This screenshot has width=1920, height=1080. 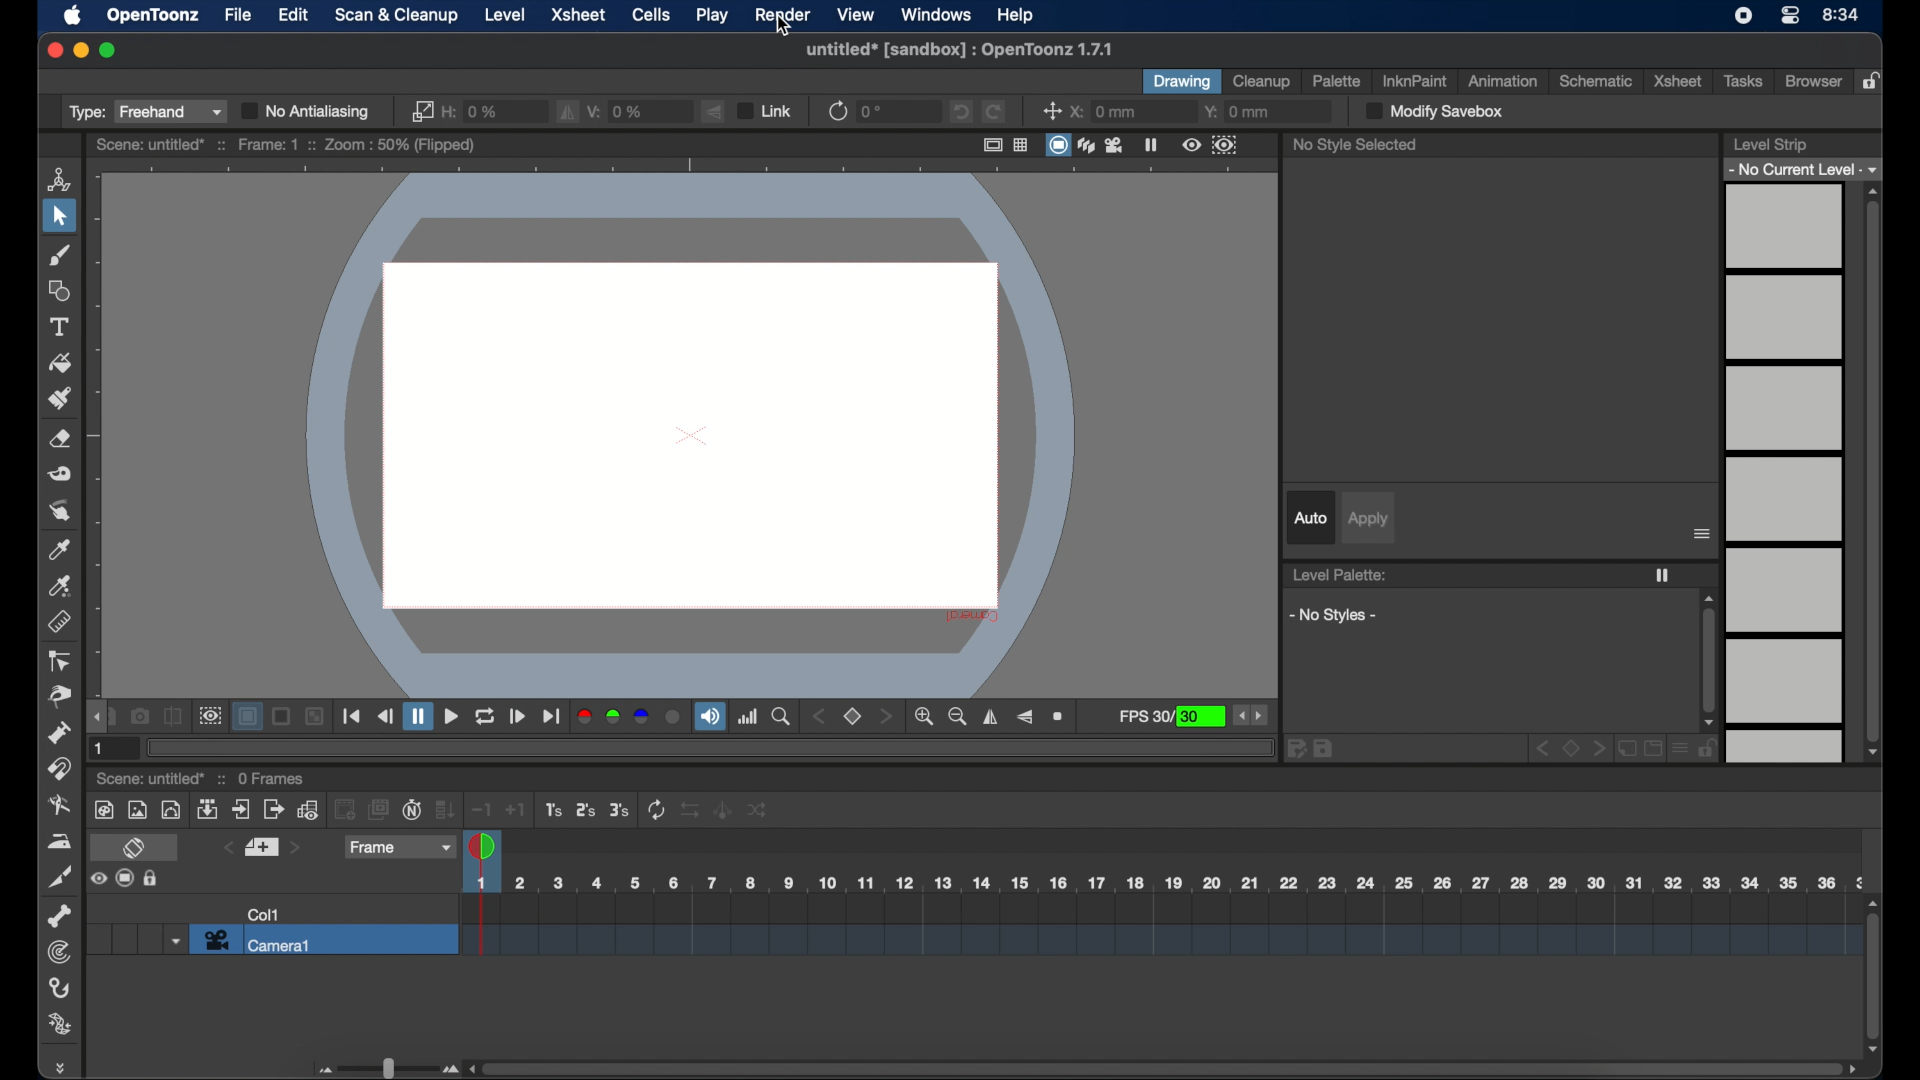 I want to click on time, so click(x=1841, y=16).